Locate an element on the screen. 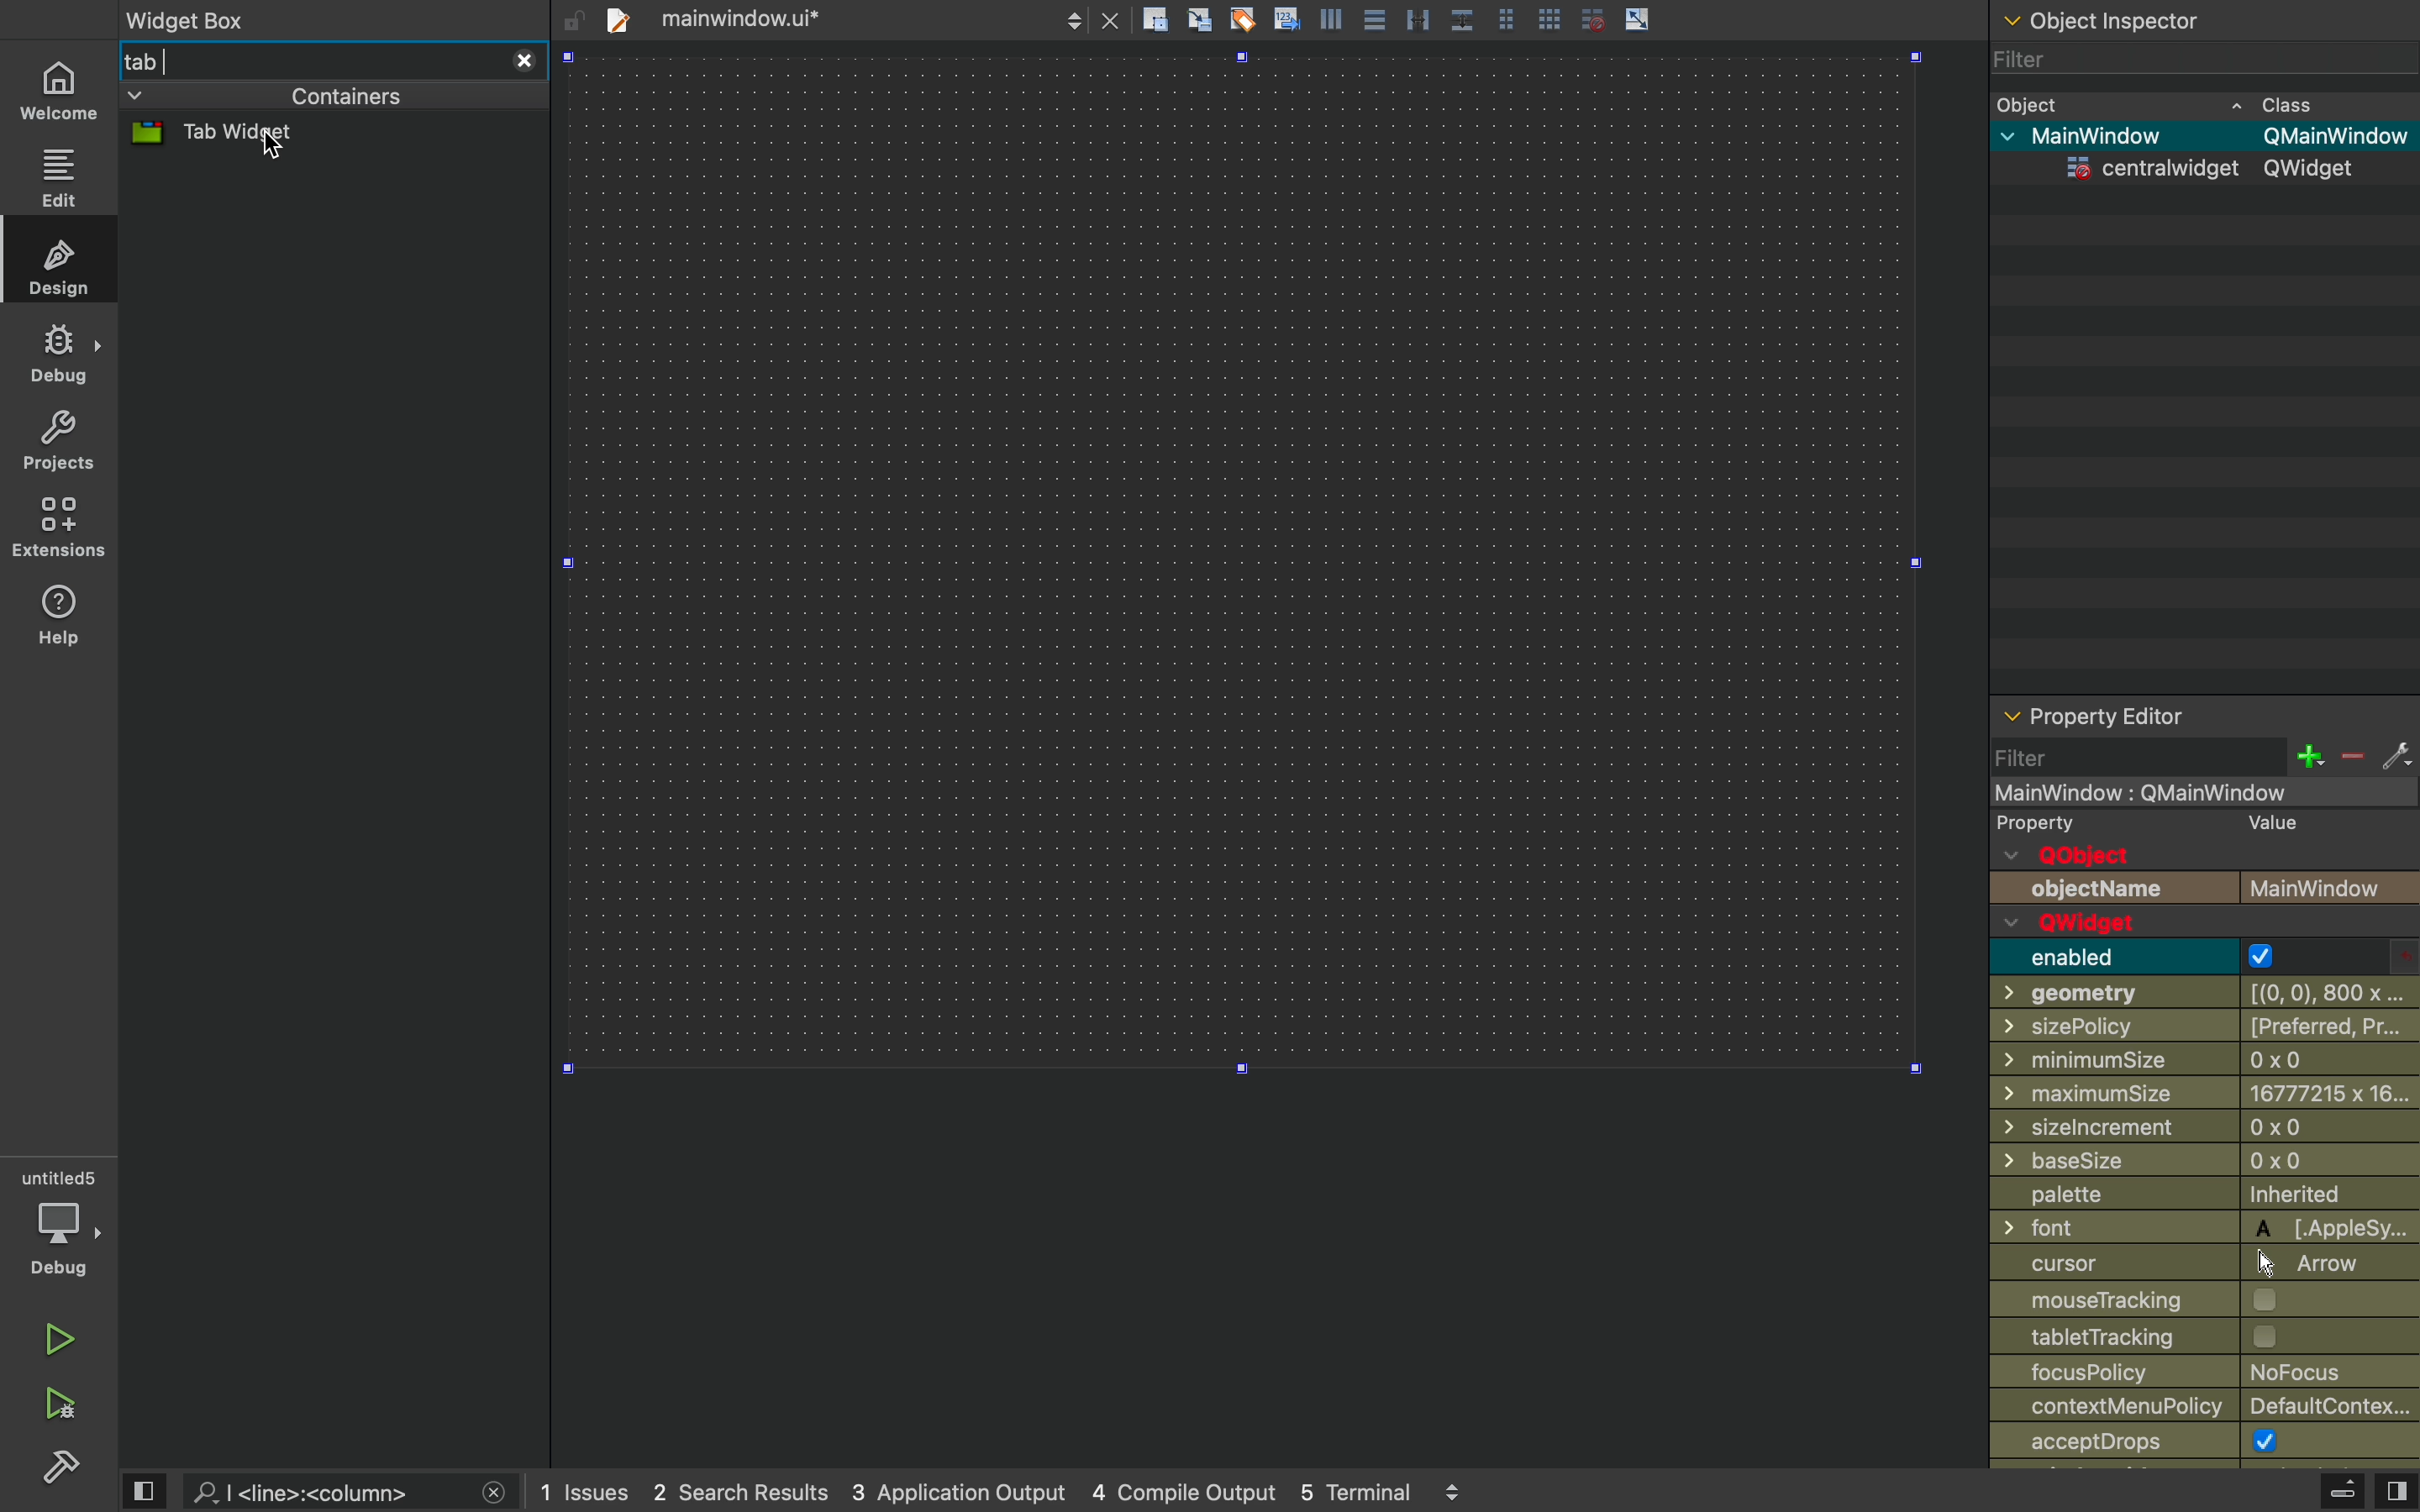  minus is located at coordinates (2351, 757).